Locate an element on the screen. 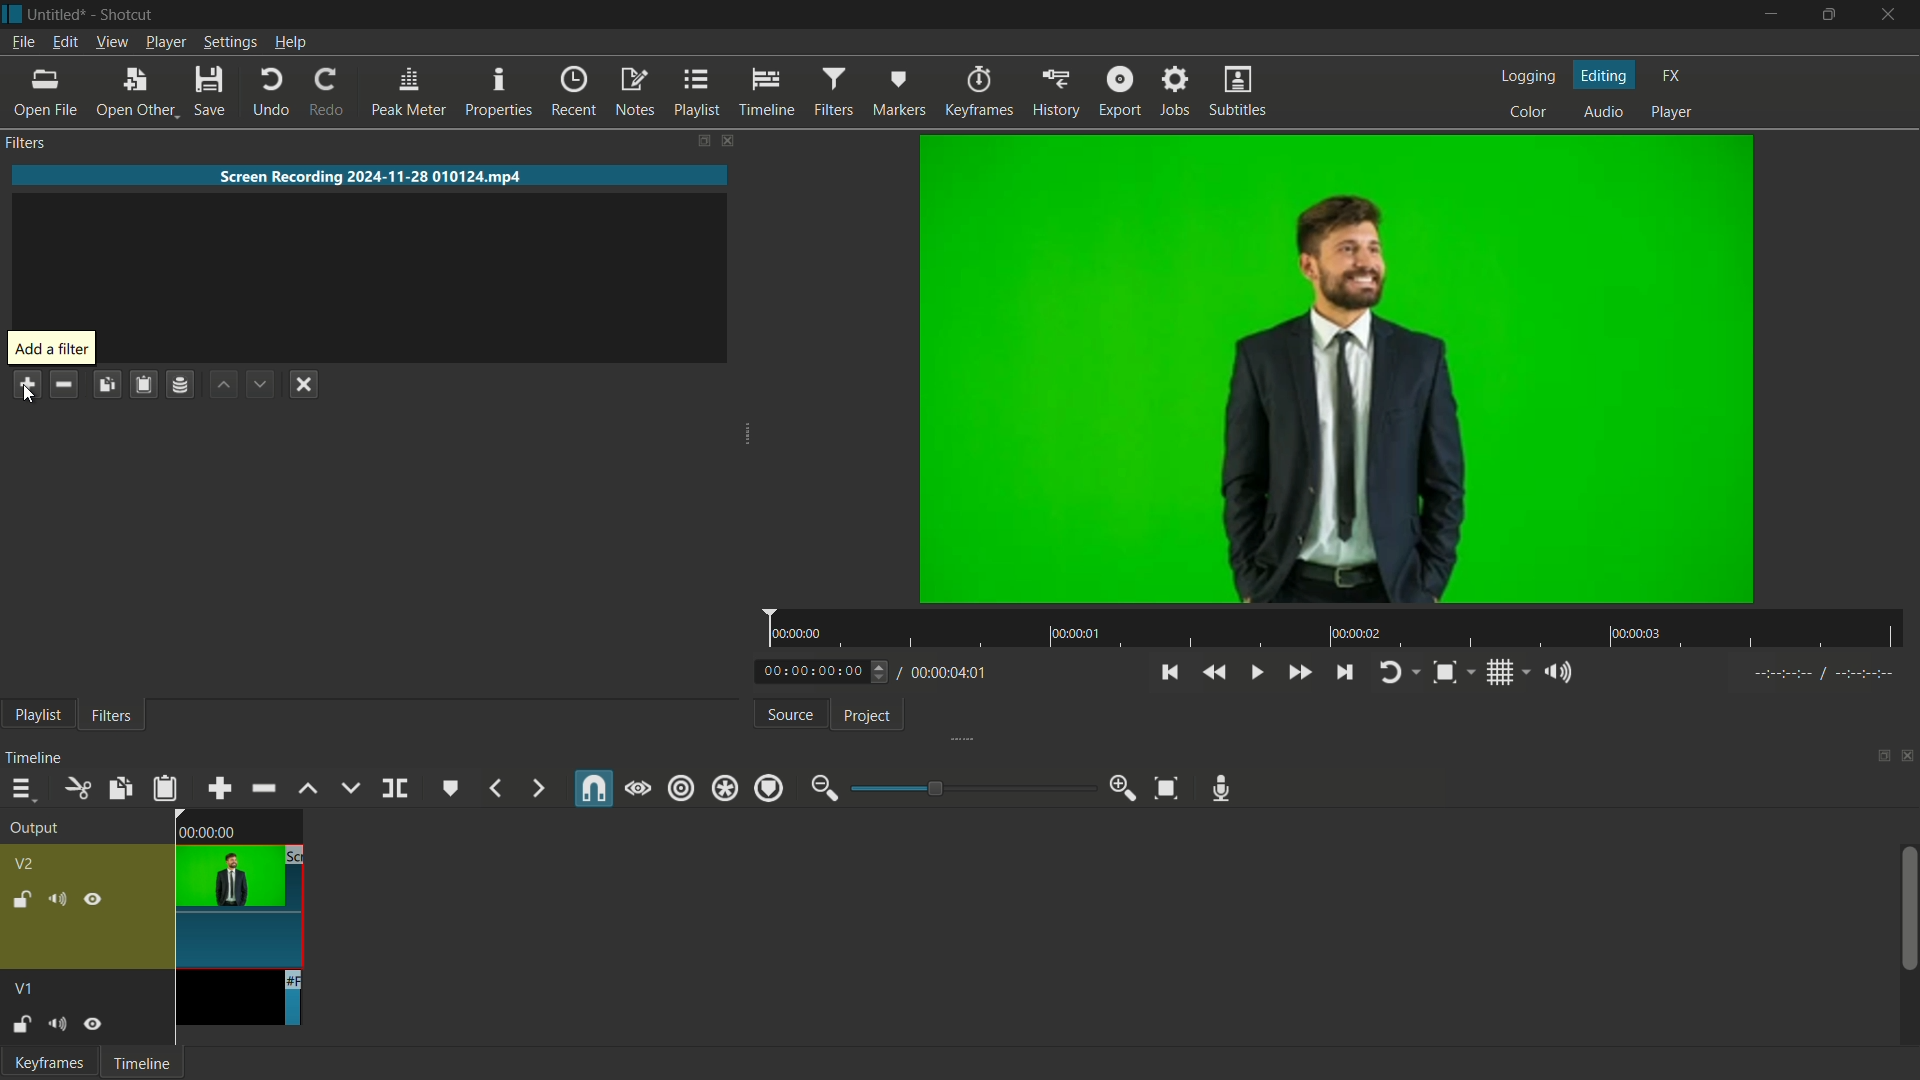  move filter down is located at coordinates (260, 384).